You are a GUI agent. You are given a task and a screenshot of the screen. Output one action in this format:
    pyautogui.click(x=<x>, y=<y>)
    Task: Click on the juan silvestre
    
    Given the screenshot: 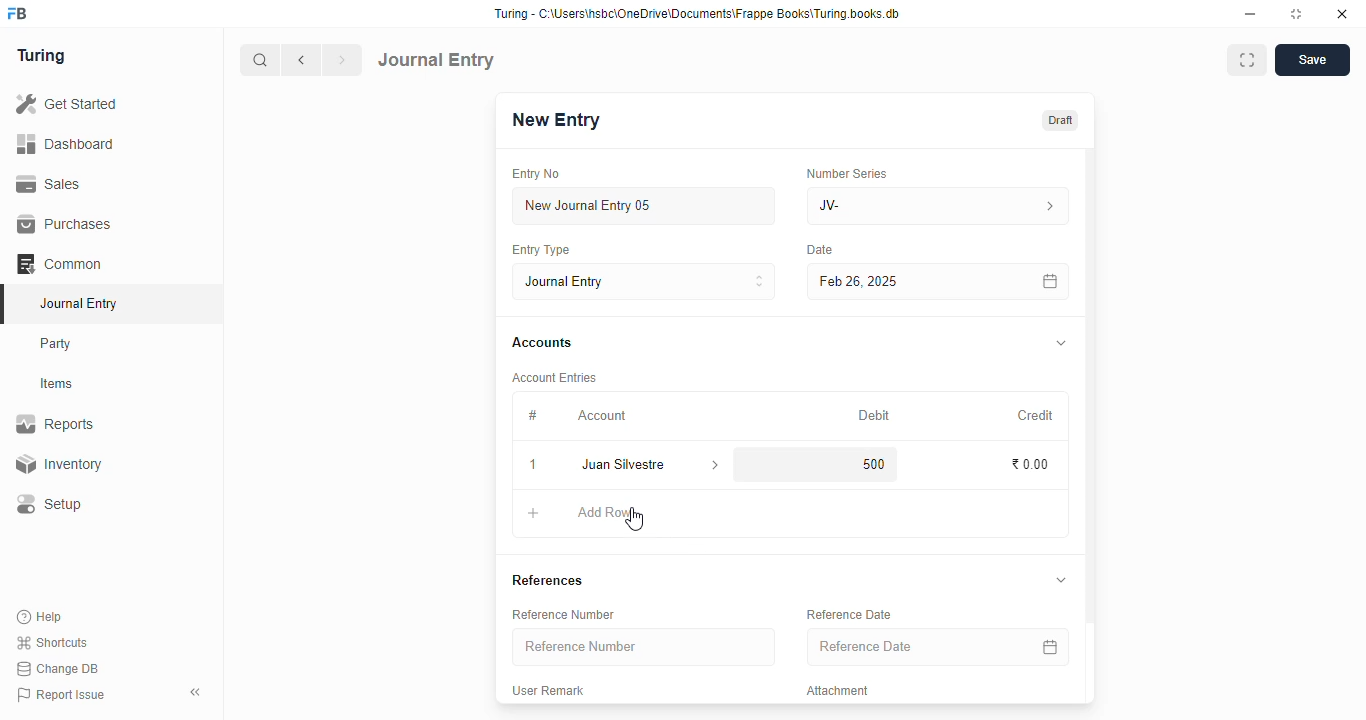 What is the action you would take?
    pyautogui.click(x=627, y=465)
    